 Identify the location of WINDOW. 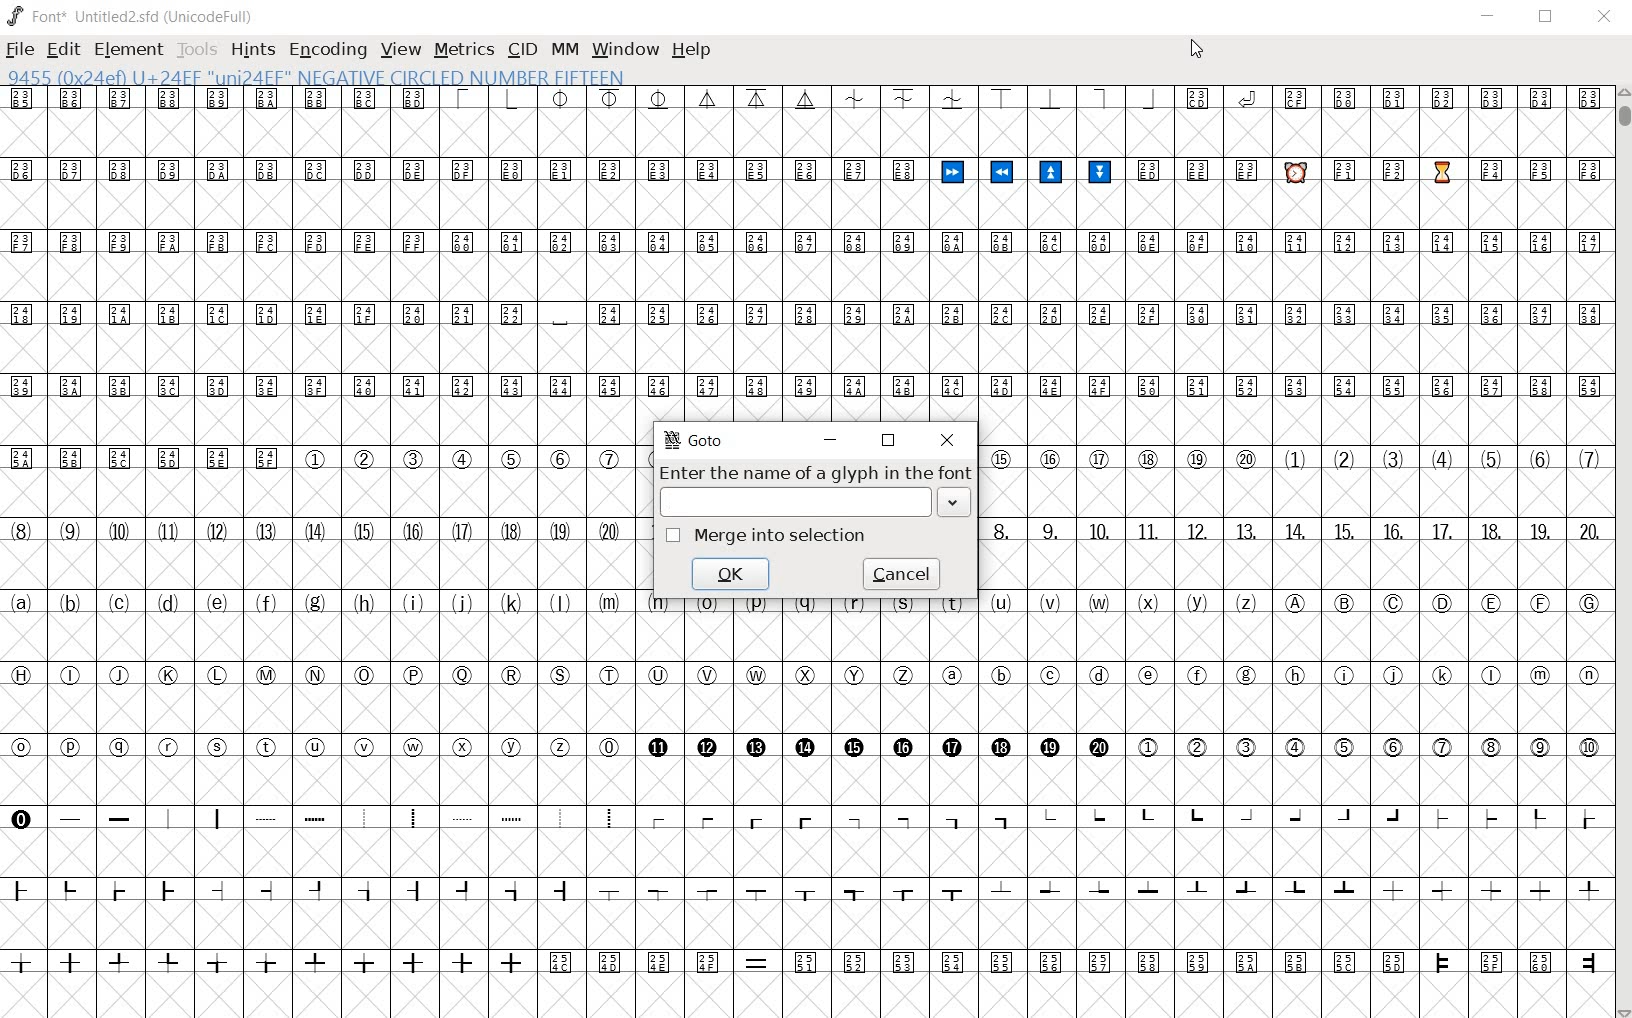
(624, 48).